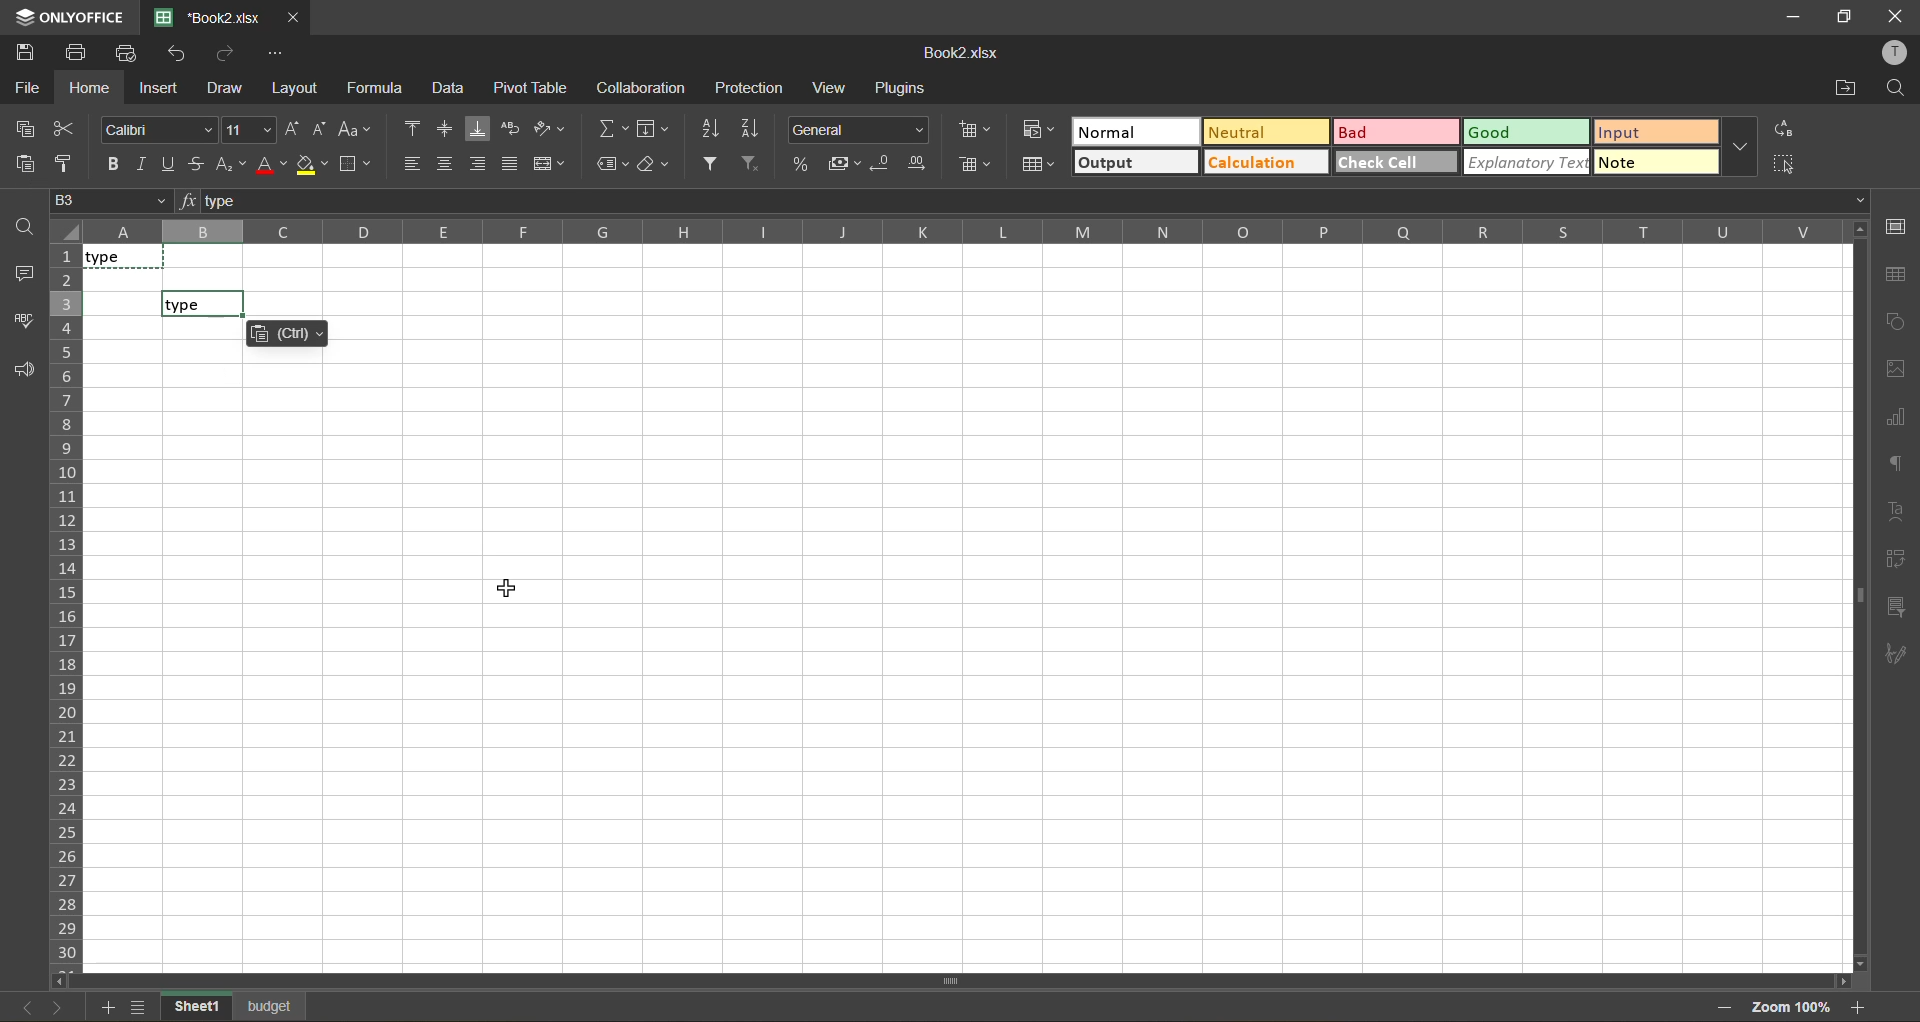 The height and width of the screenshot is (1022, 1920). I want to click on home, so click(90, 88).